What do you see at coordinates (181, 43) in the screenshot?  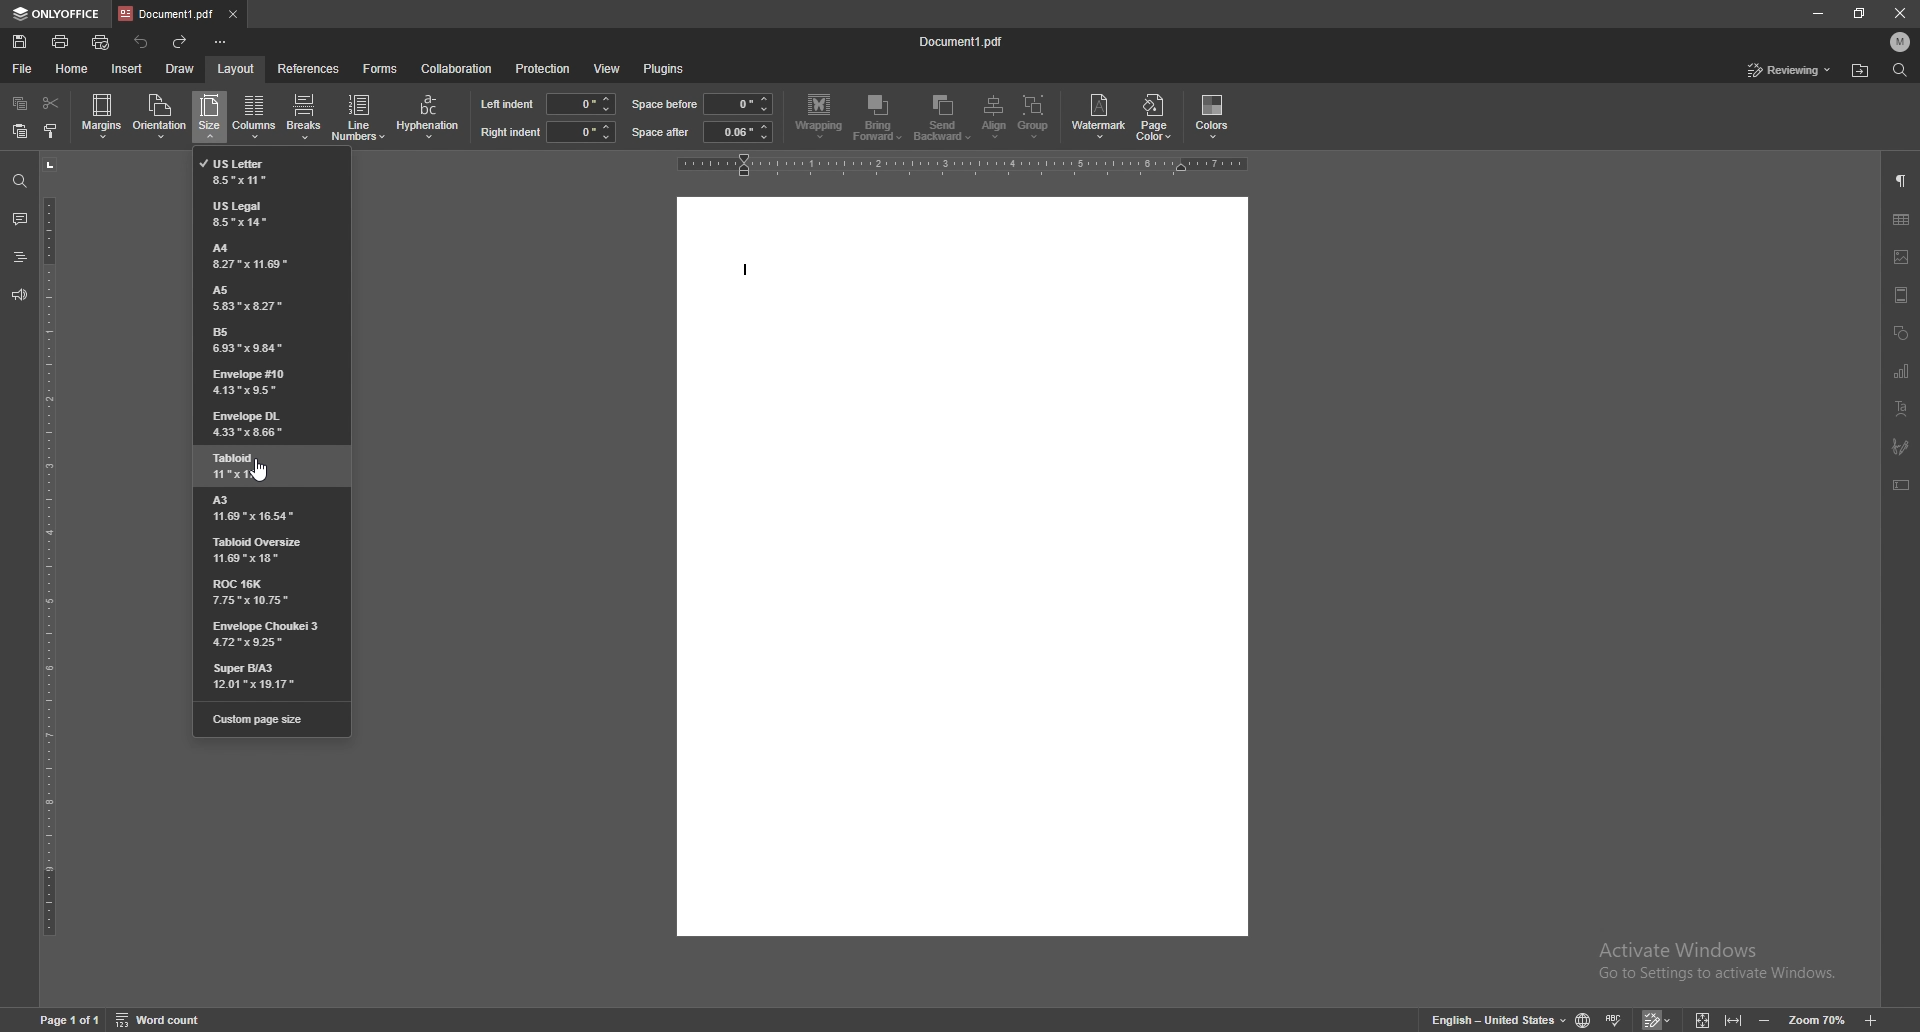 I see `redo` at bounding box center [181, 43].